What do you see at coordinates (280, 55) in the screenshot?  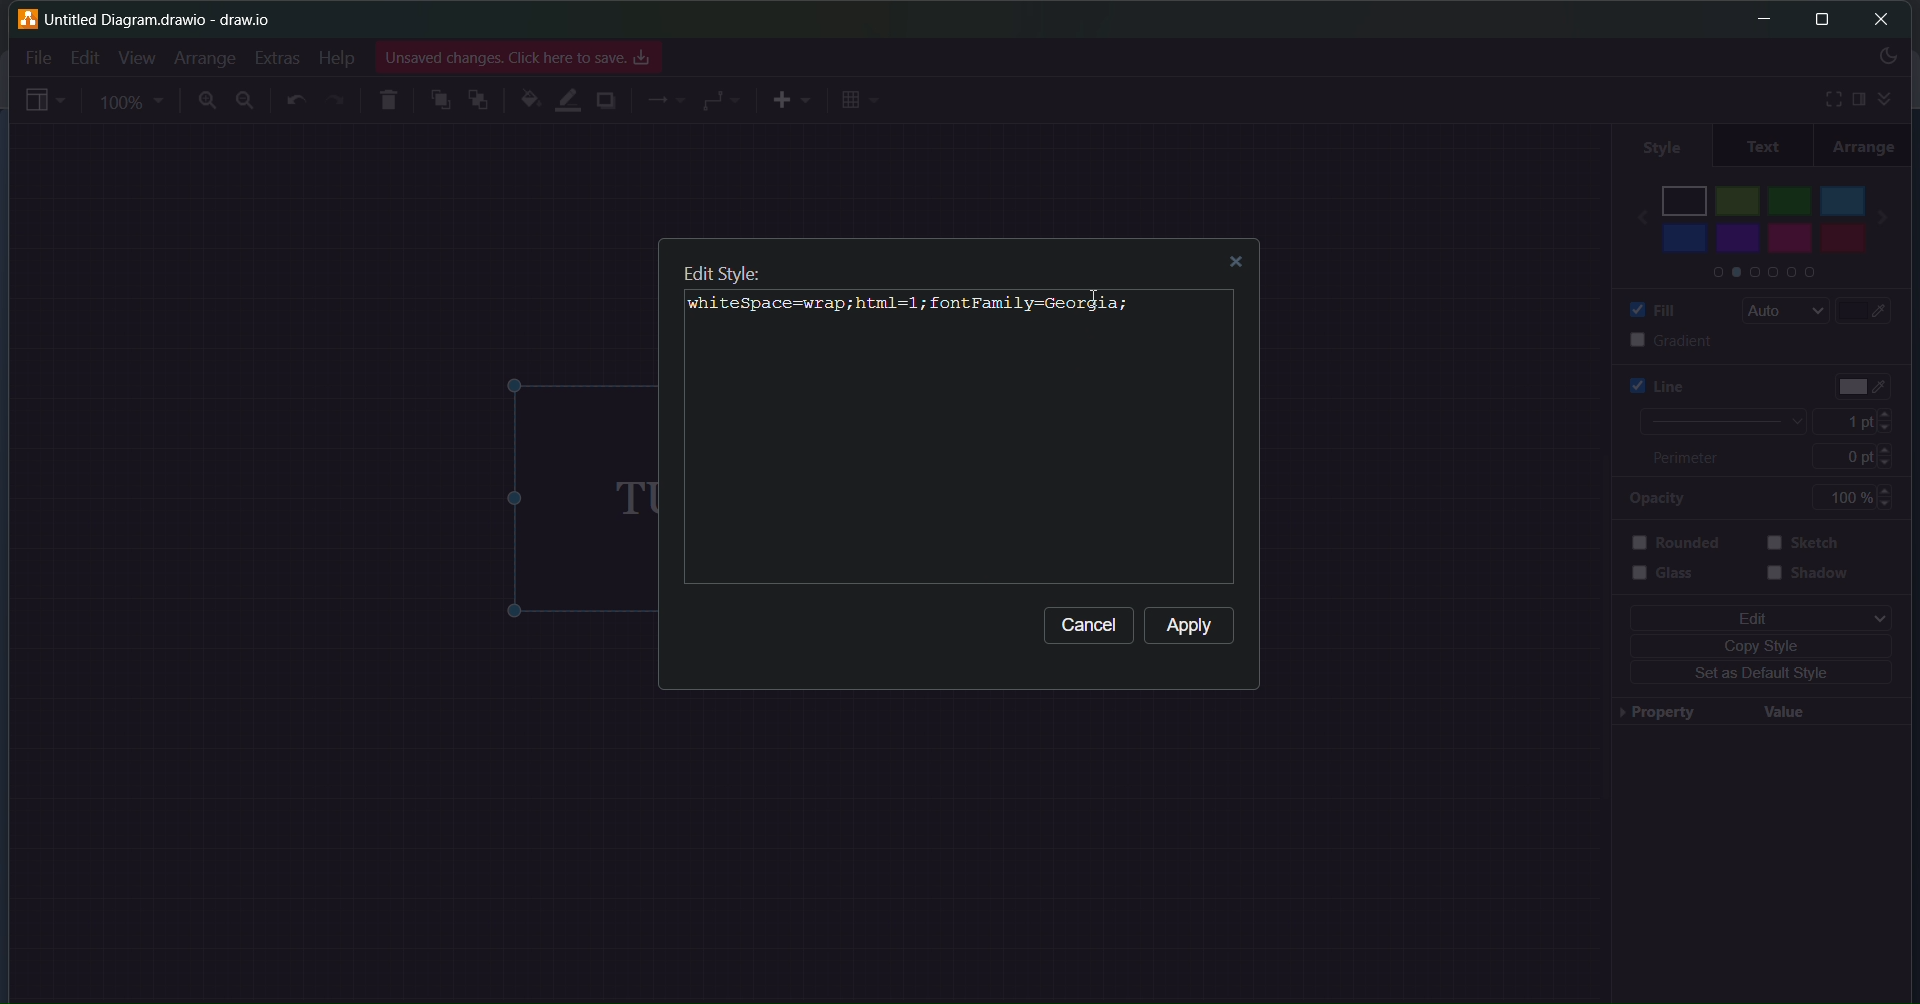 I see `Extras` at bounding box center [280, 55].